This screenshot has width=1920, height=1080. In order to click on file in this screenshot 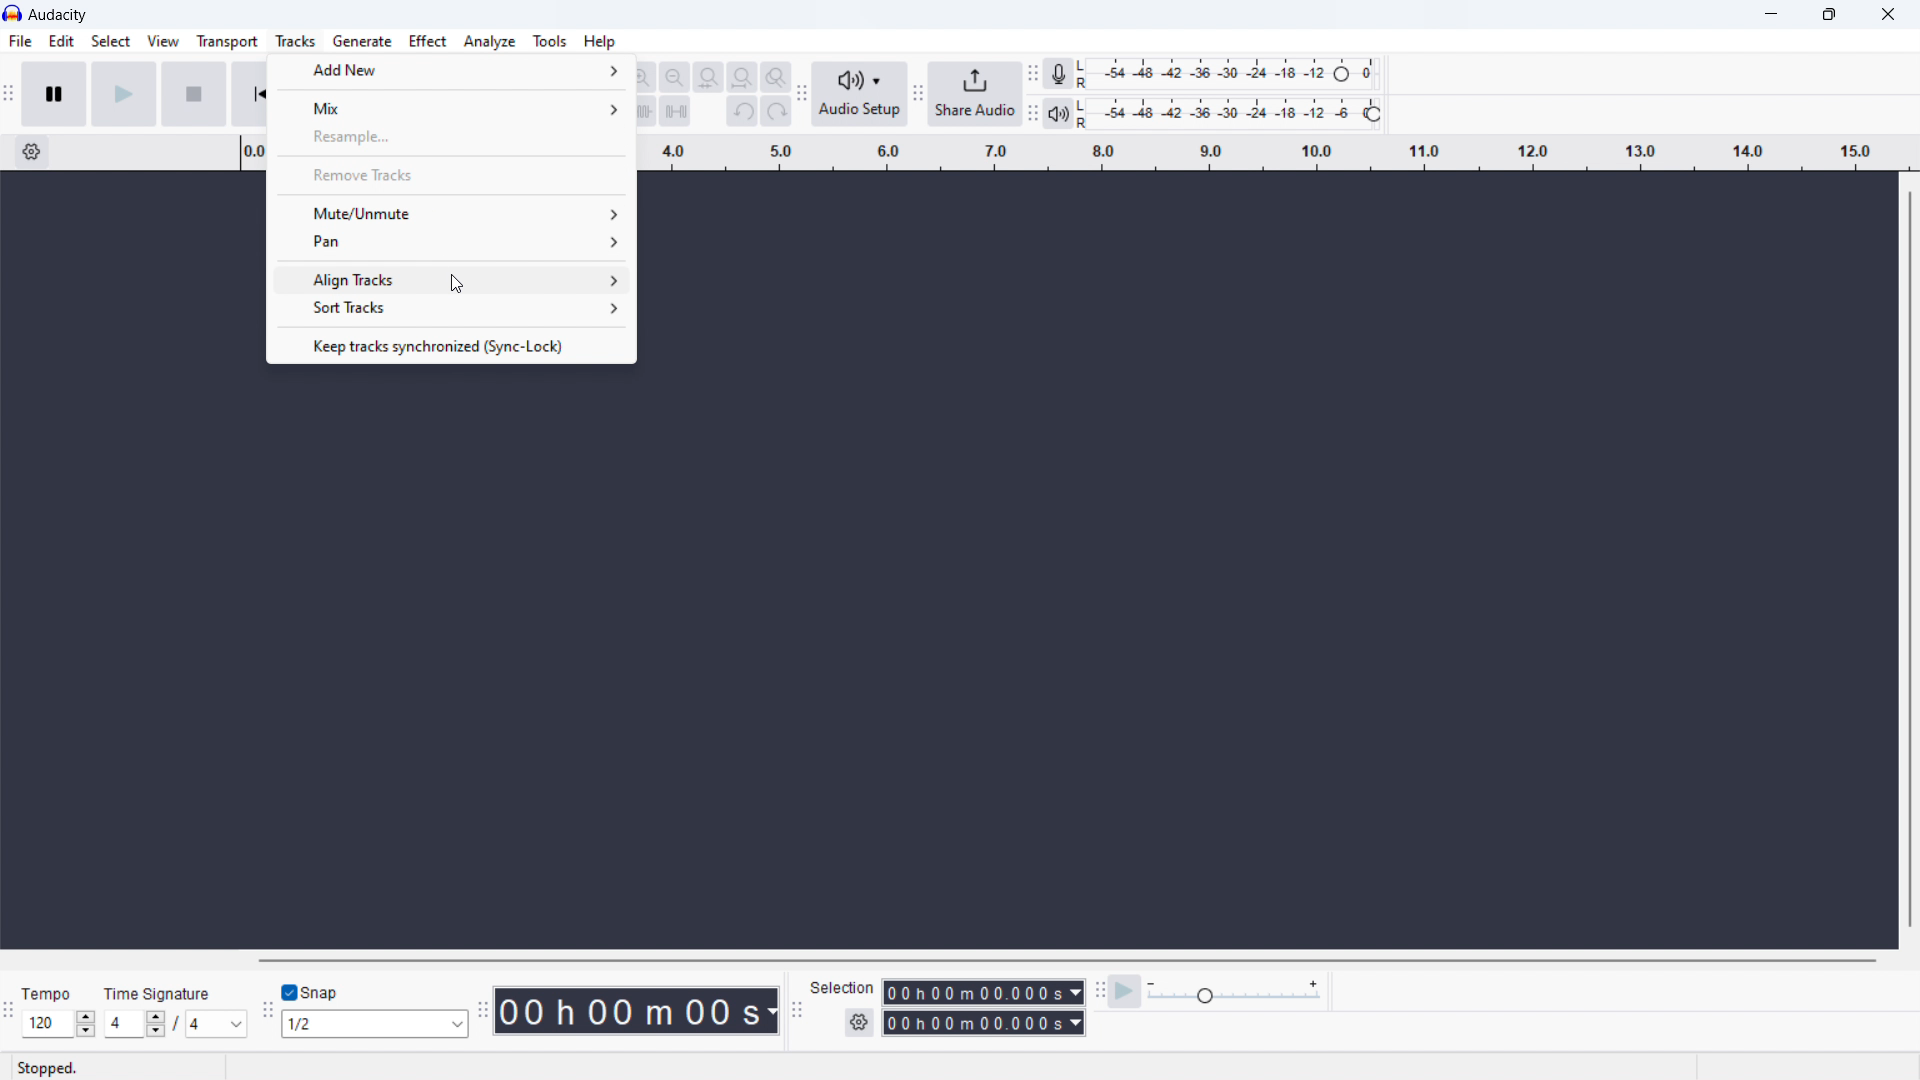, I will do `click(20, 42)`.